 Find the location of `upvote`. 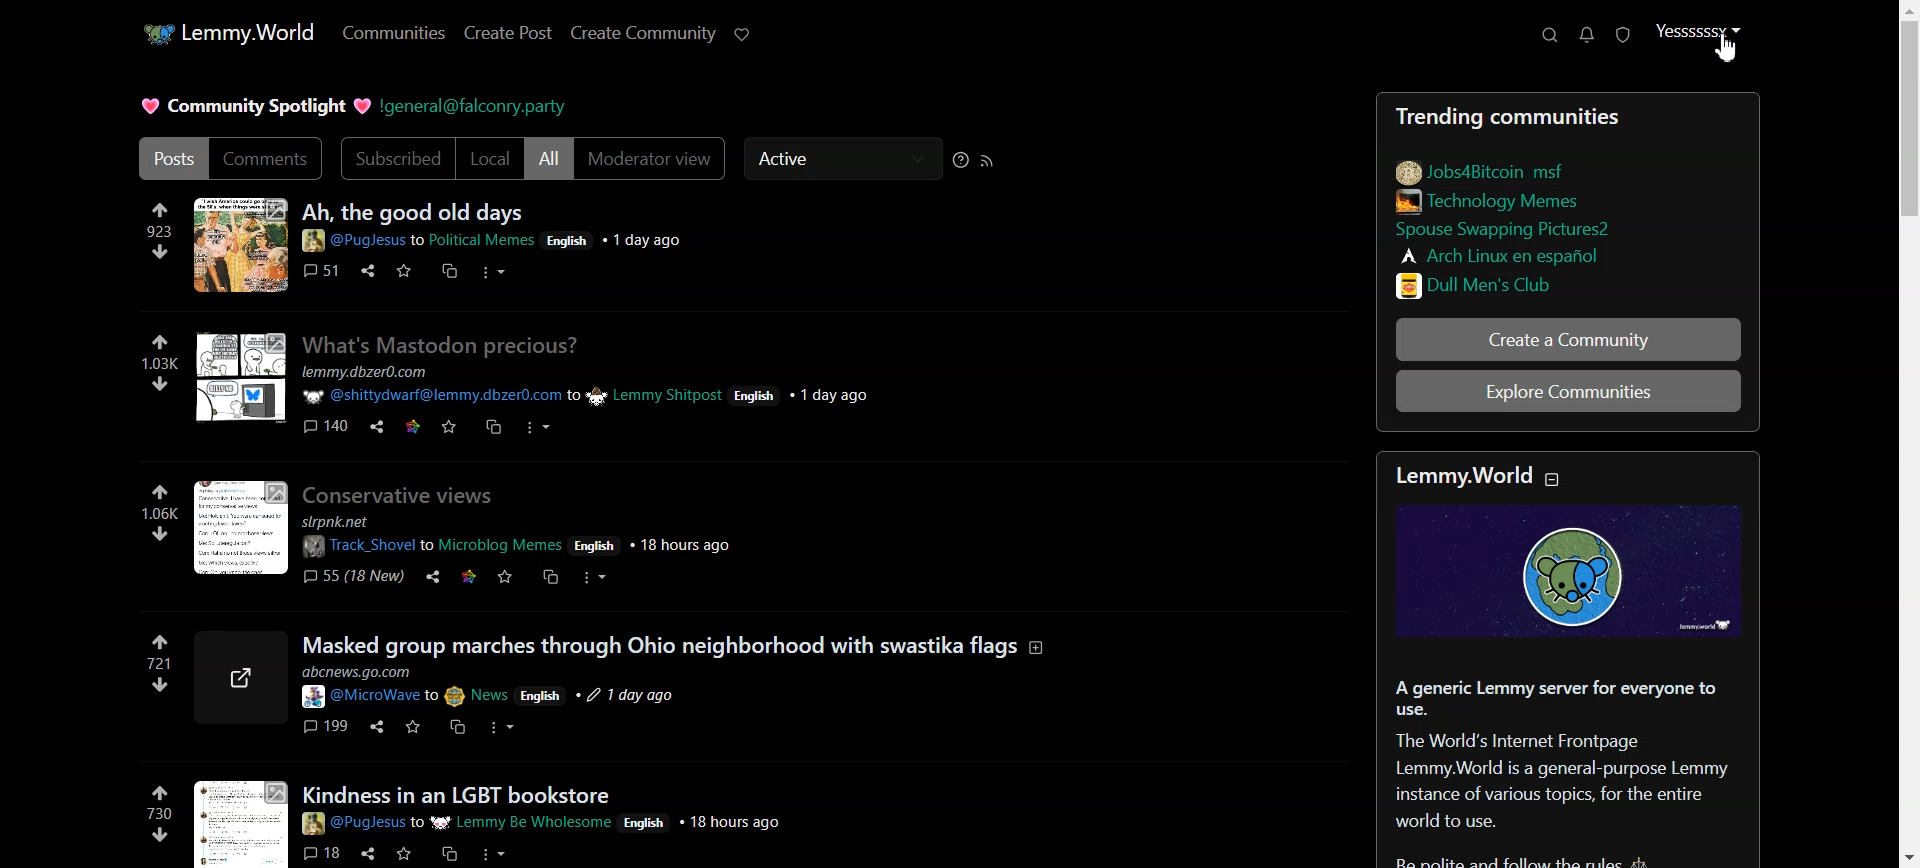

upvote is located at coordinates (162, 790).